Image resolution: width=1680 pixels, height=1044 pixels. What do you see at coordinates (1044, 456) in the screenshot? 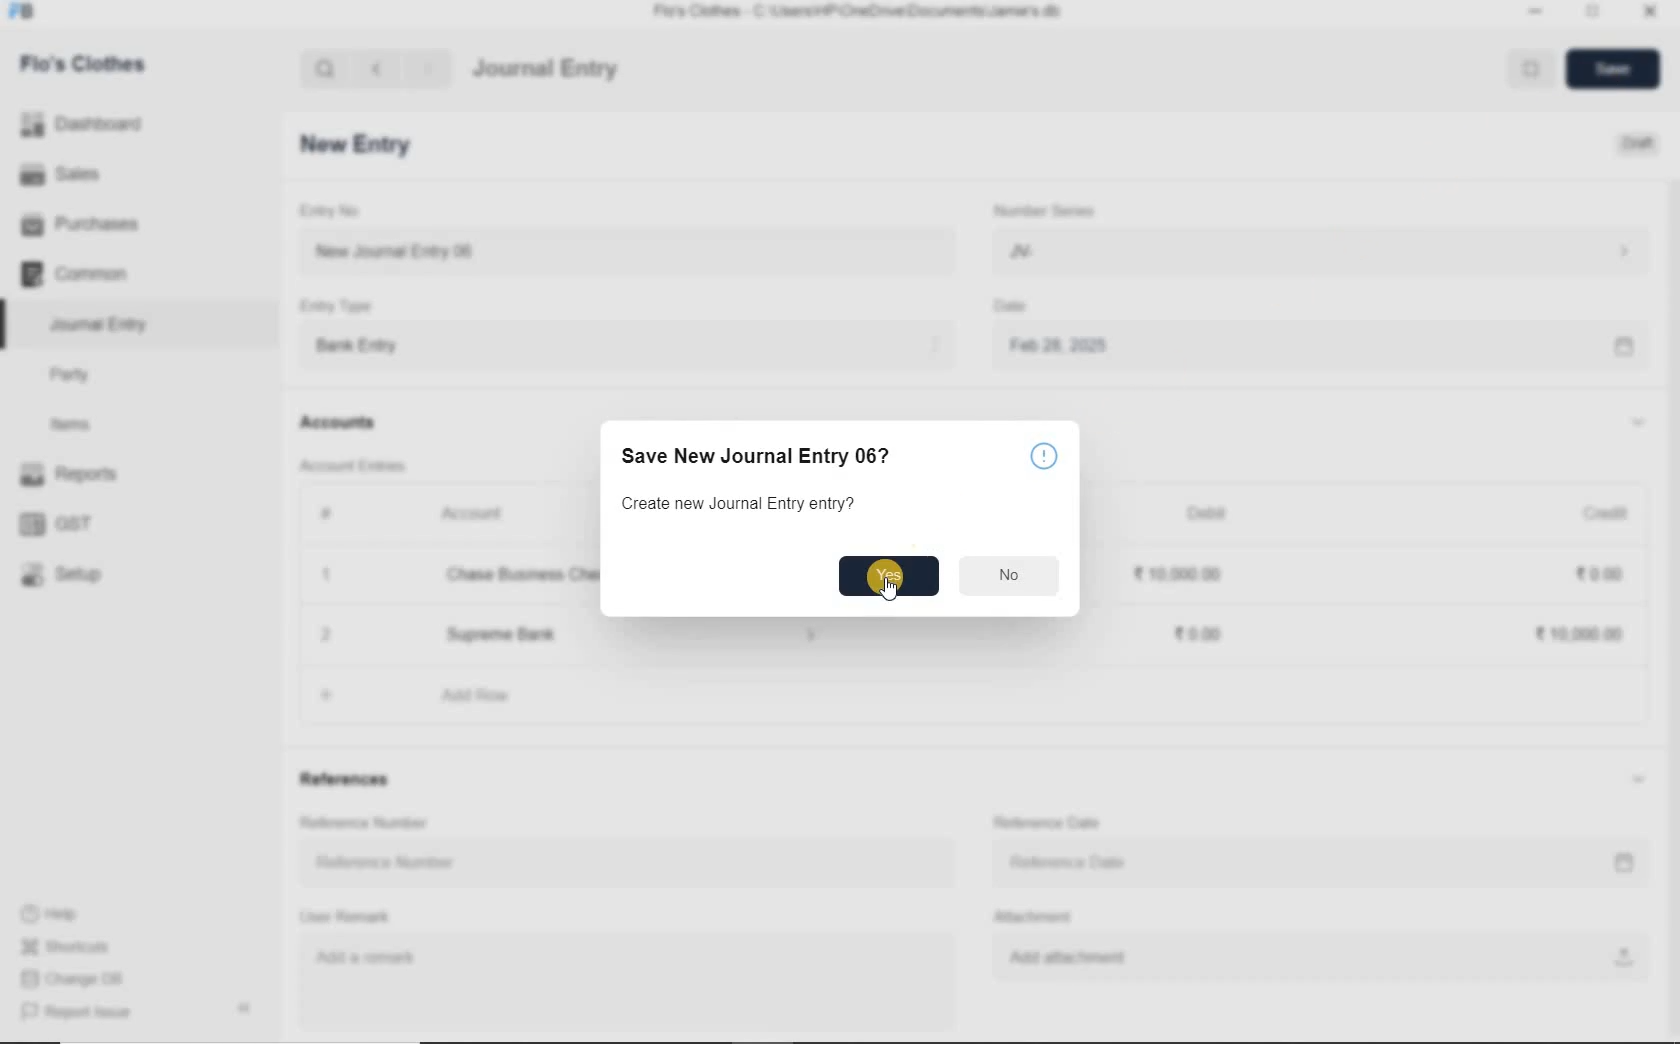
I see `more info` at bounding box center [1044, 456].